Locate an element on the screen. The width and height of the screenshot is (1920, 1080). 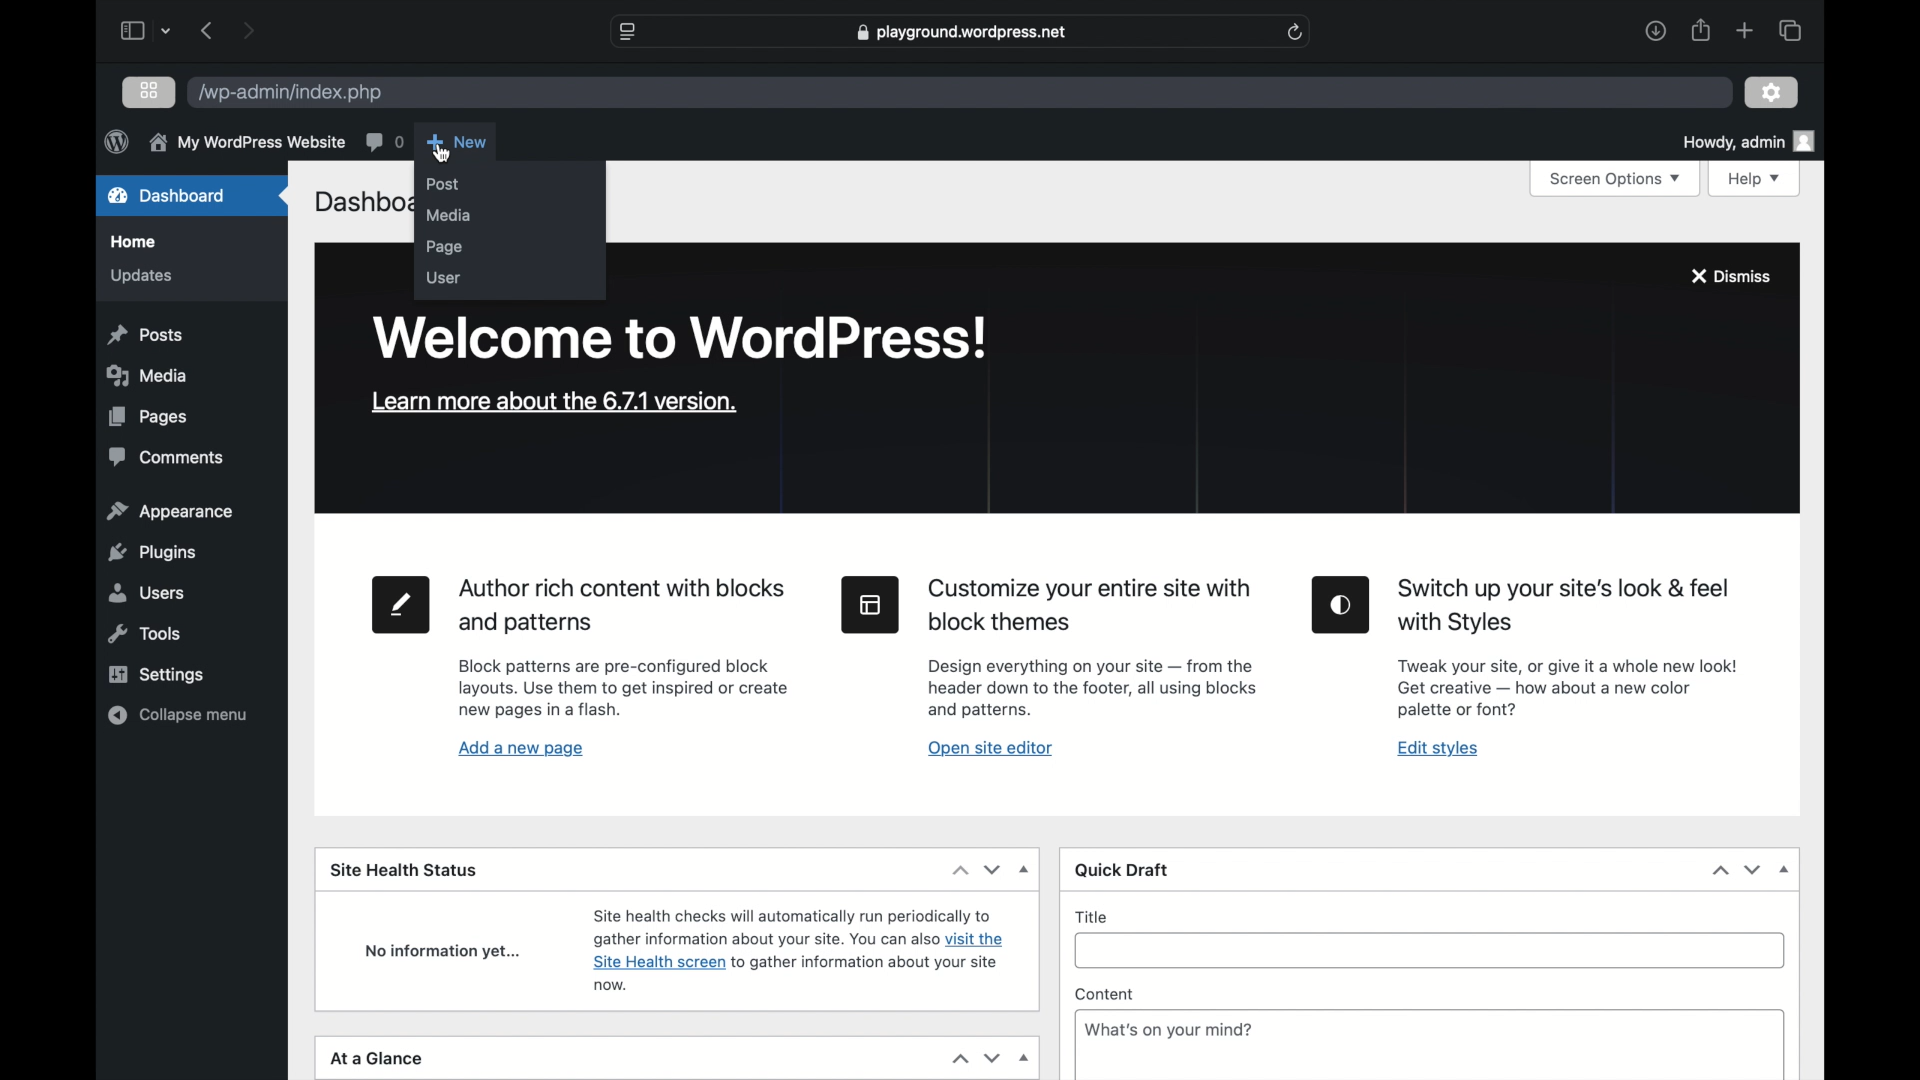
plugins is located at coordinates (154, 553).